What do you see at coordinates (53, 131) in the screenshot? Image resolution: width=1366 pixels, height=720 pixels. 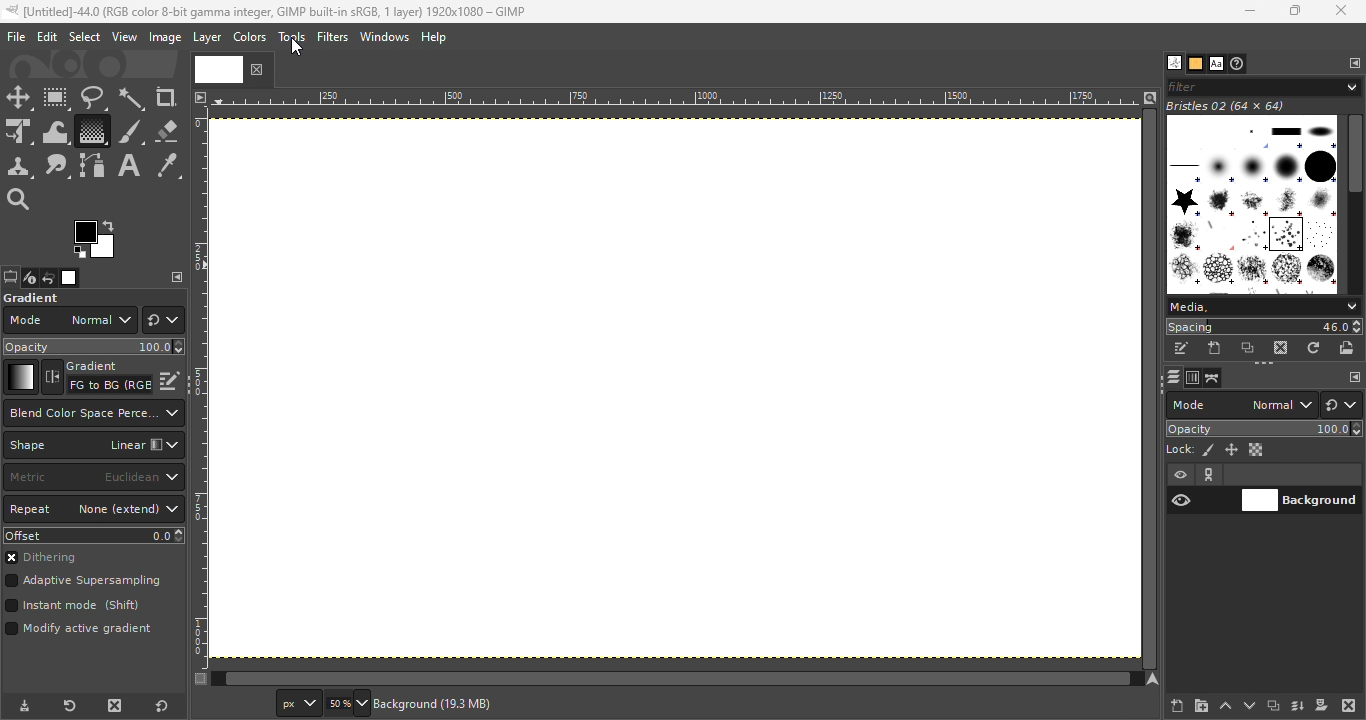 I see `Wrap transform` at bounding box center [53, 131].